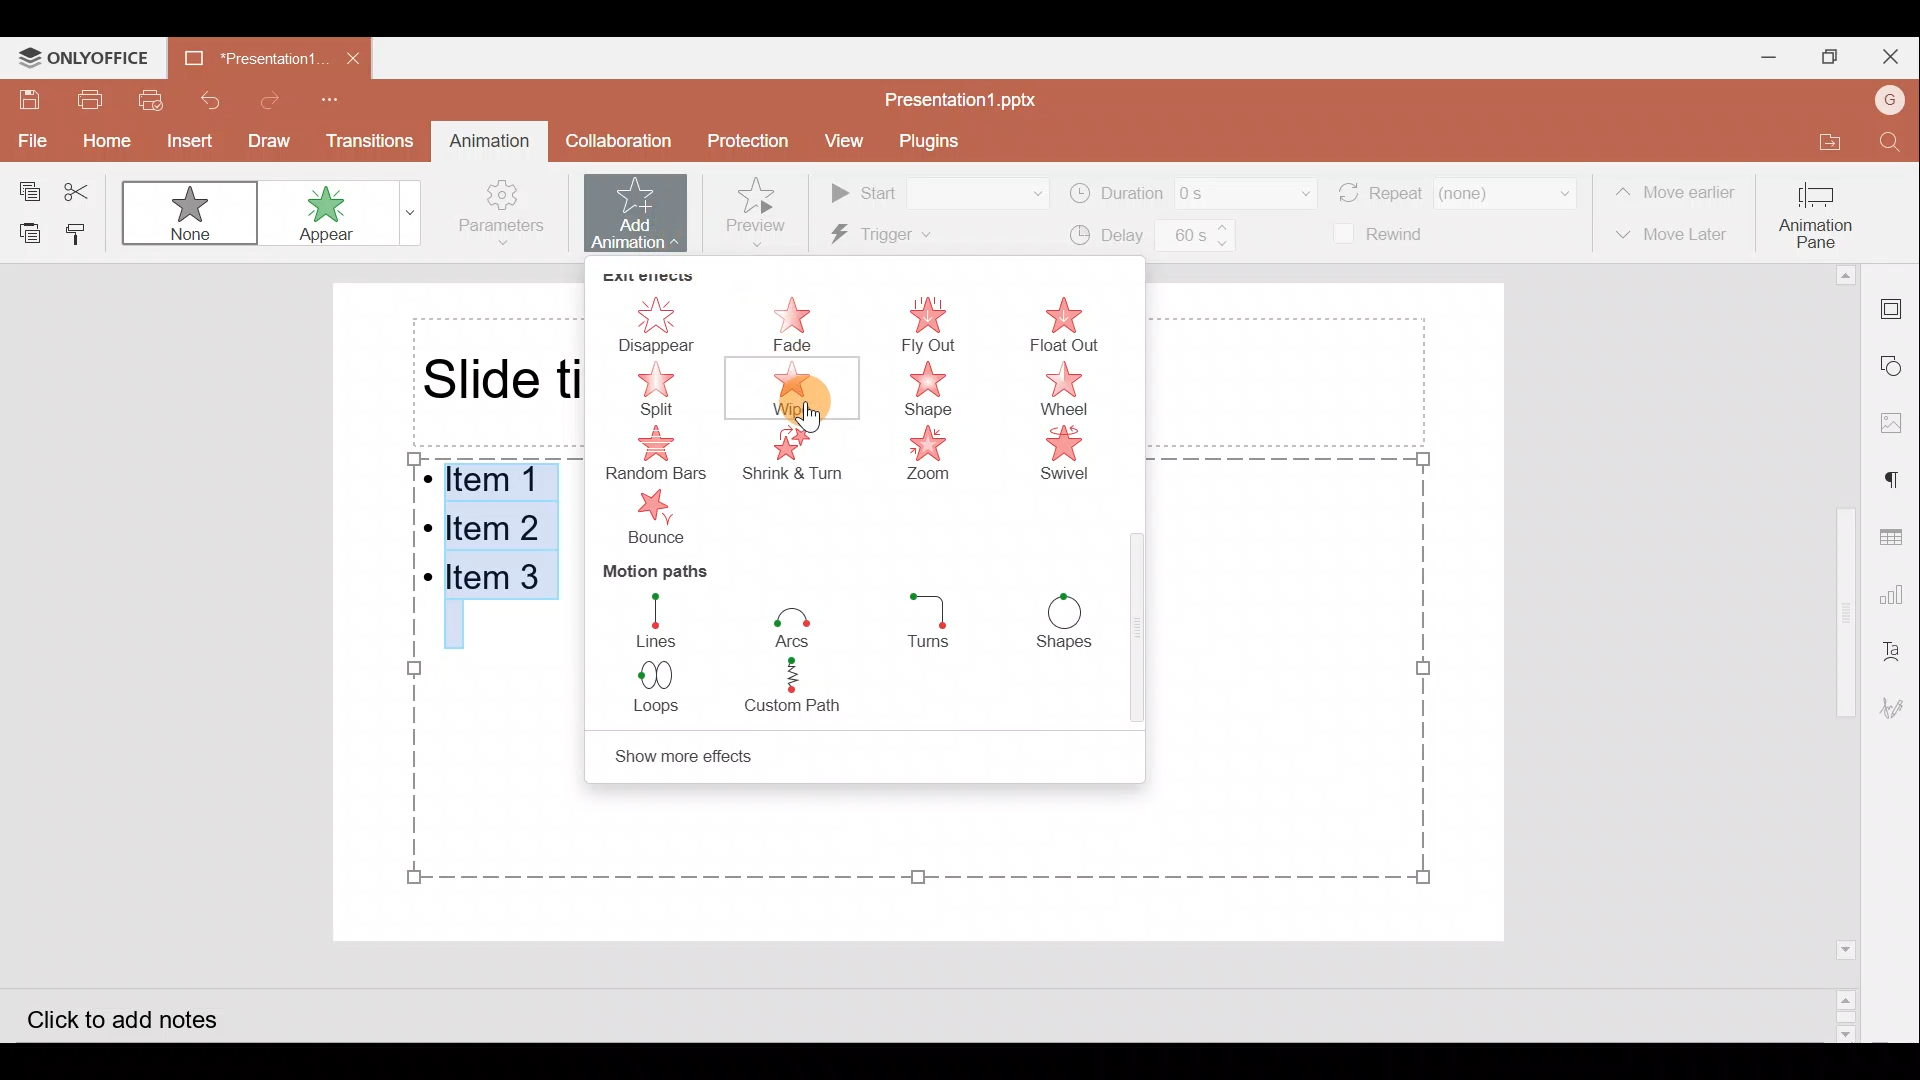 Image resolution: width=1920 pixels, height=1080 pixels. Describe the element at coordinates (653, 273) in the screenshot. I see `Exit effects` at that location.